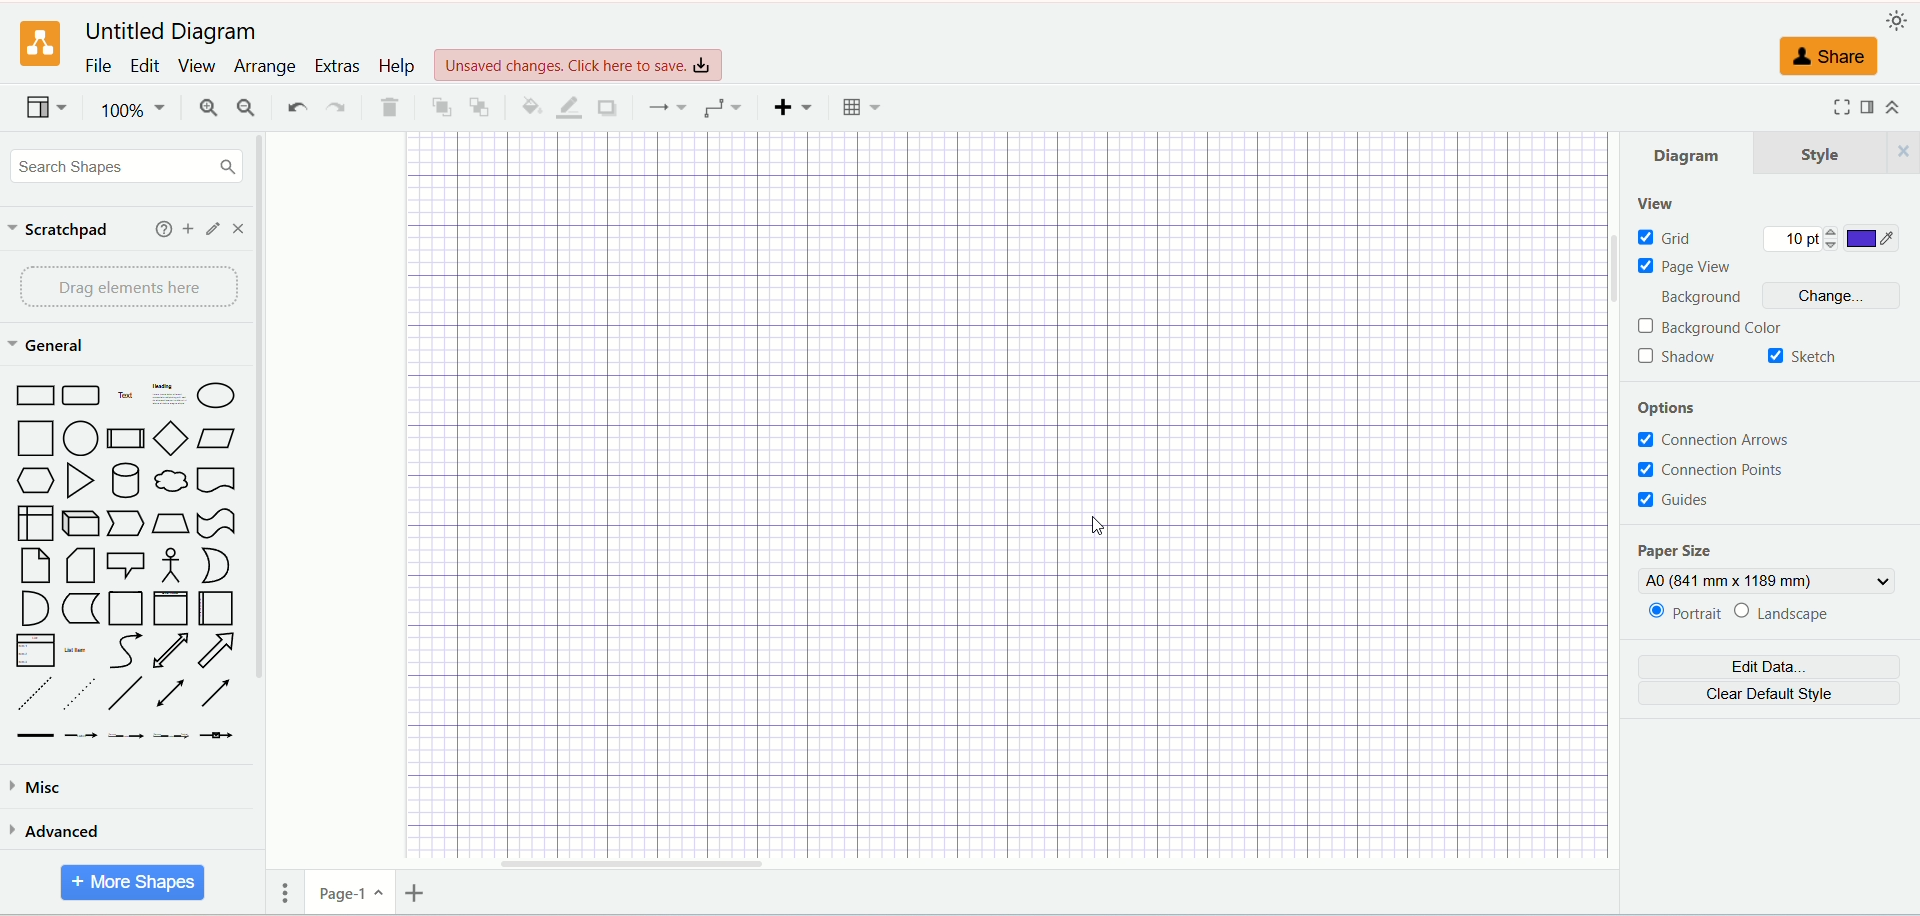  I want to click on cursor position AFTER_LAST_ACTION, so click(1103, 531).